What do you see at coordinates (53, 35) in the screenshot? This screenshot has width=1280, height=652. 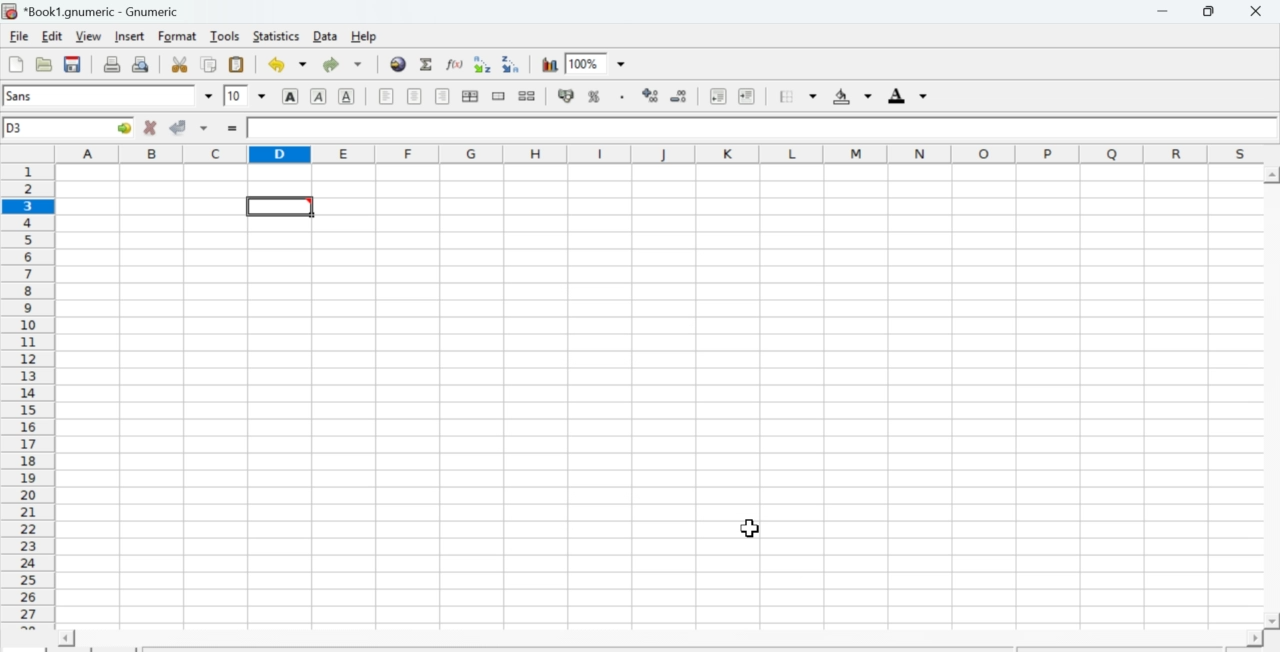 I see `Edit` at bounding box center [53, 35].